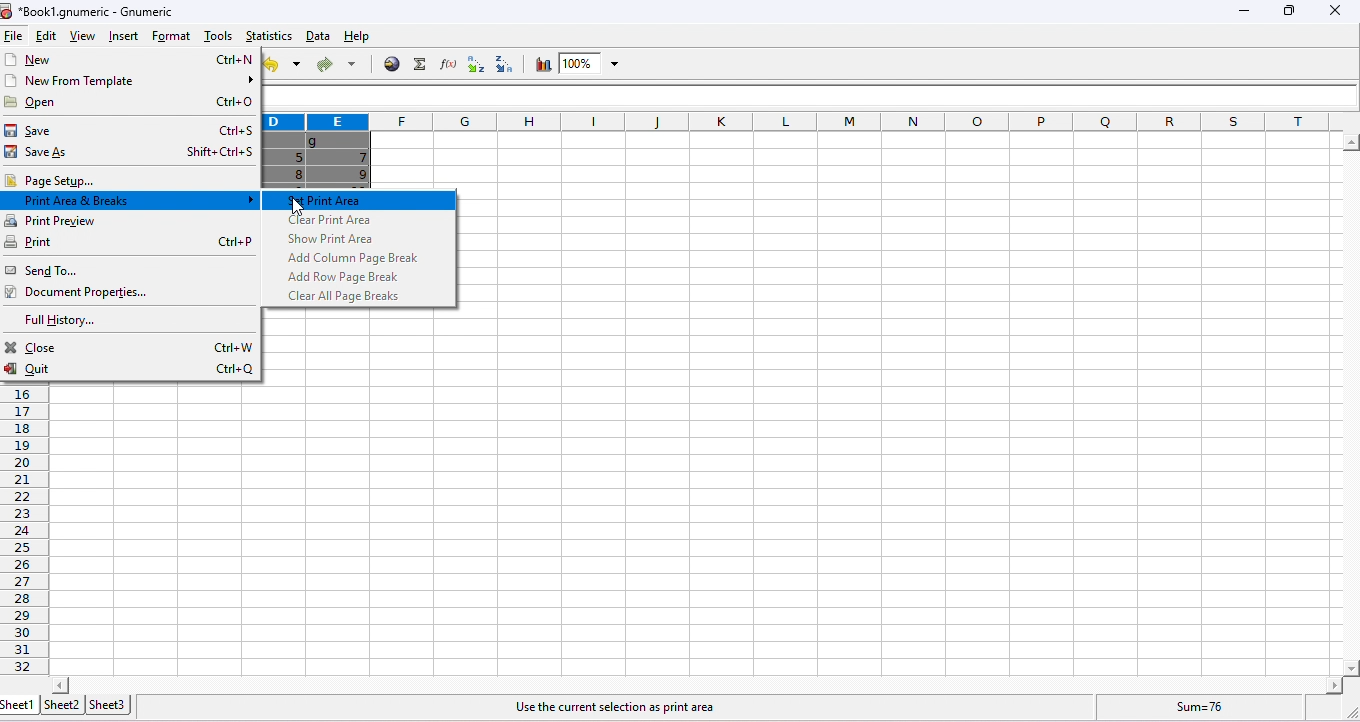  I want to click on sheet3, so click(107, 704).